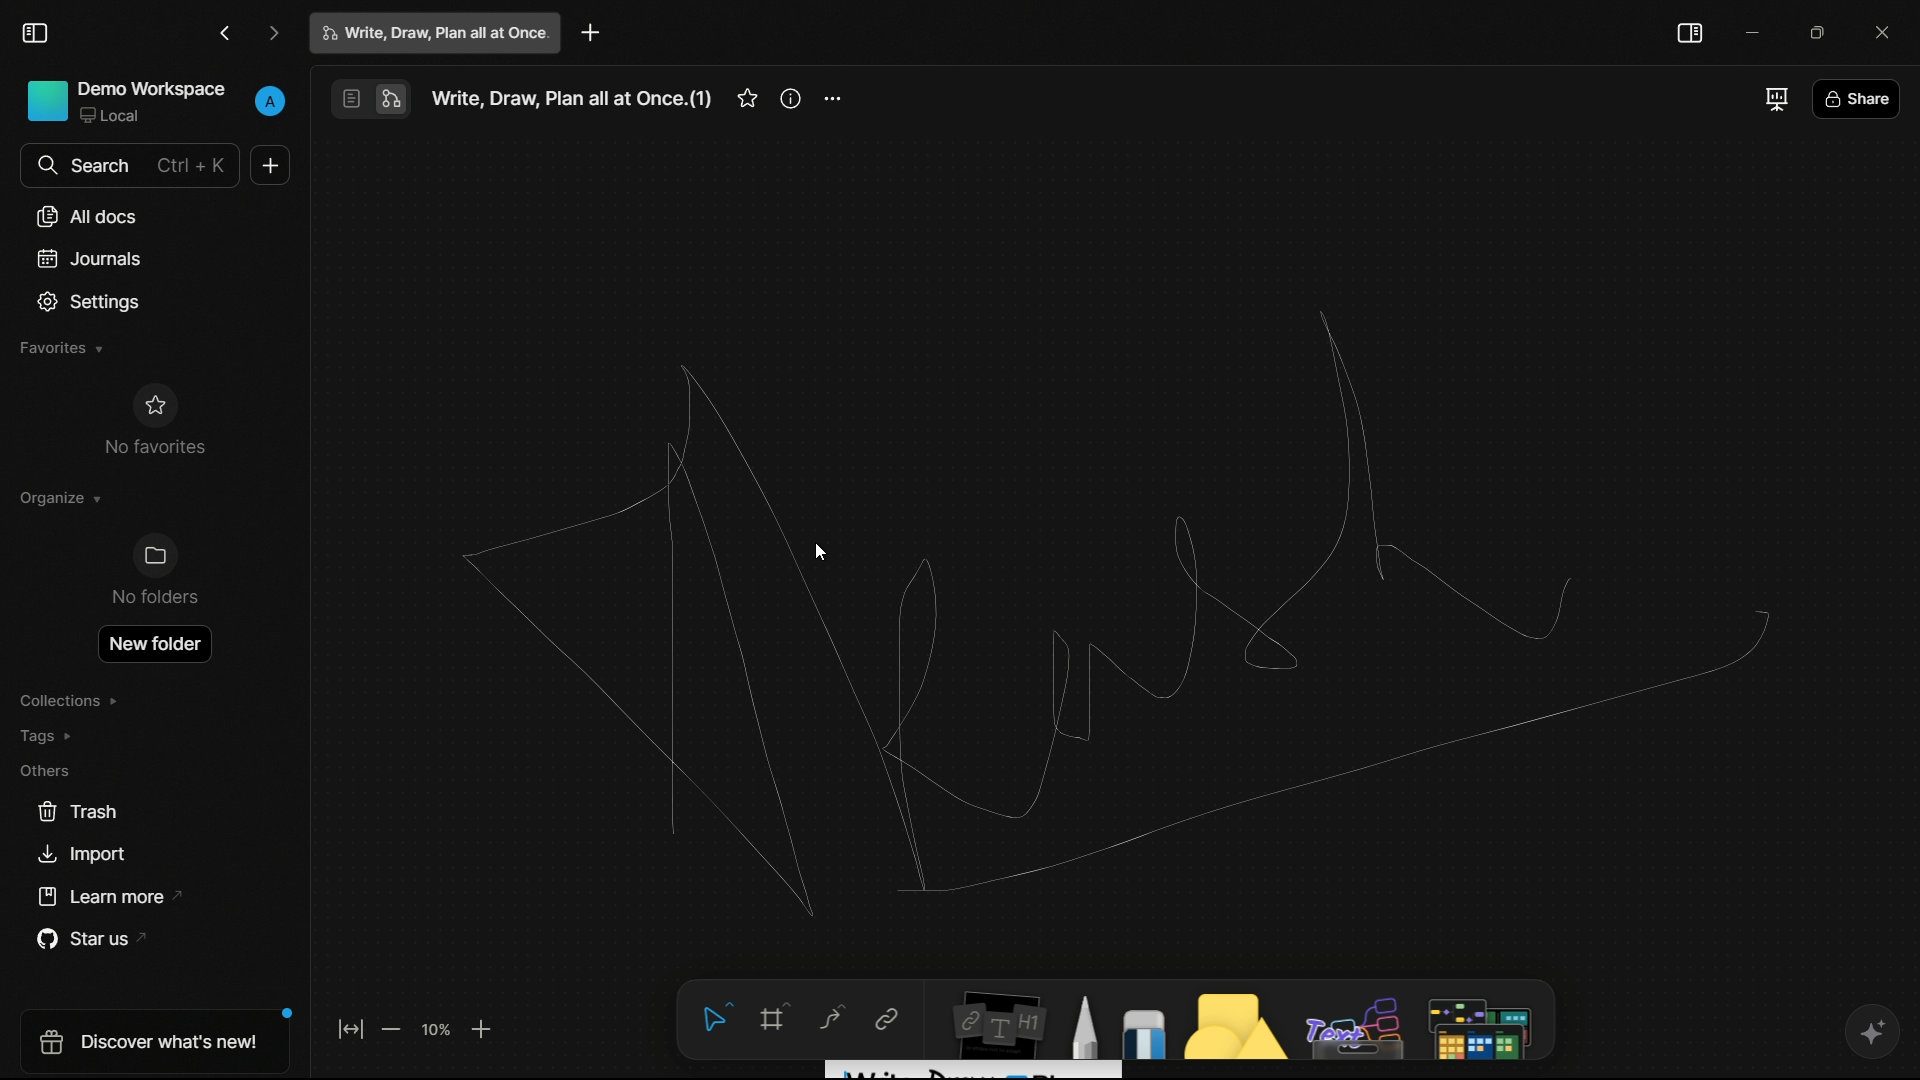  What do you see at coordinates (829, 1021) in the screenshot?
I see `curve` at bounding box center [829, 1021].